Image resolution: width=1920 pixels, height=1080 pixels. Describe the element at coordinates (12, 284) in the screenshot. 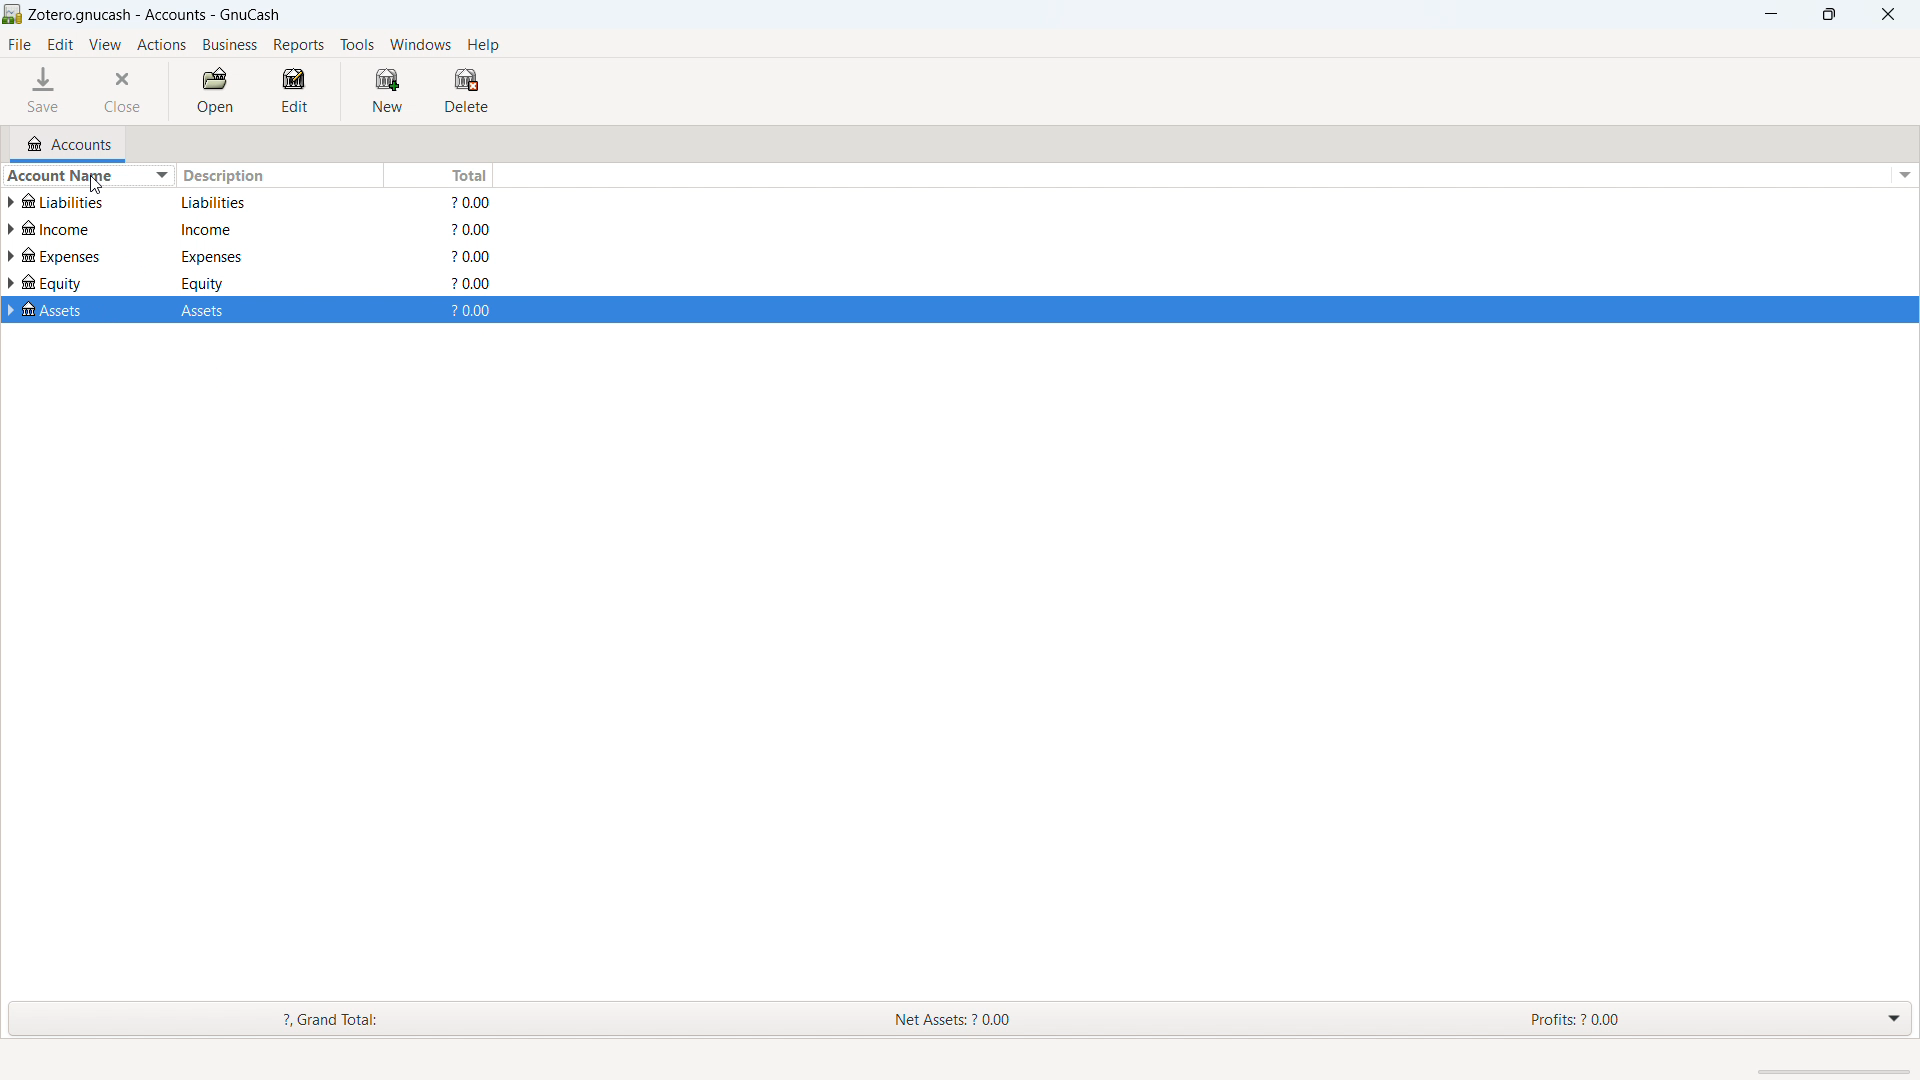

I see `expand subaccounts` at that location.